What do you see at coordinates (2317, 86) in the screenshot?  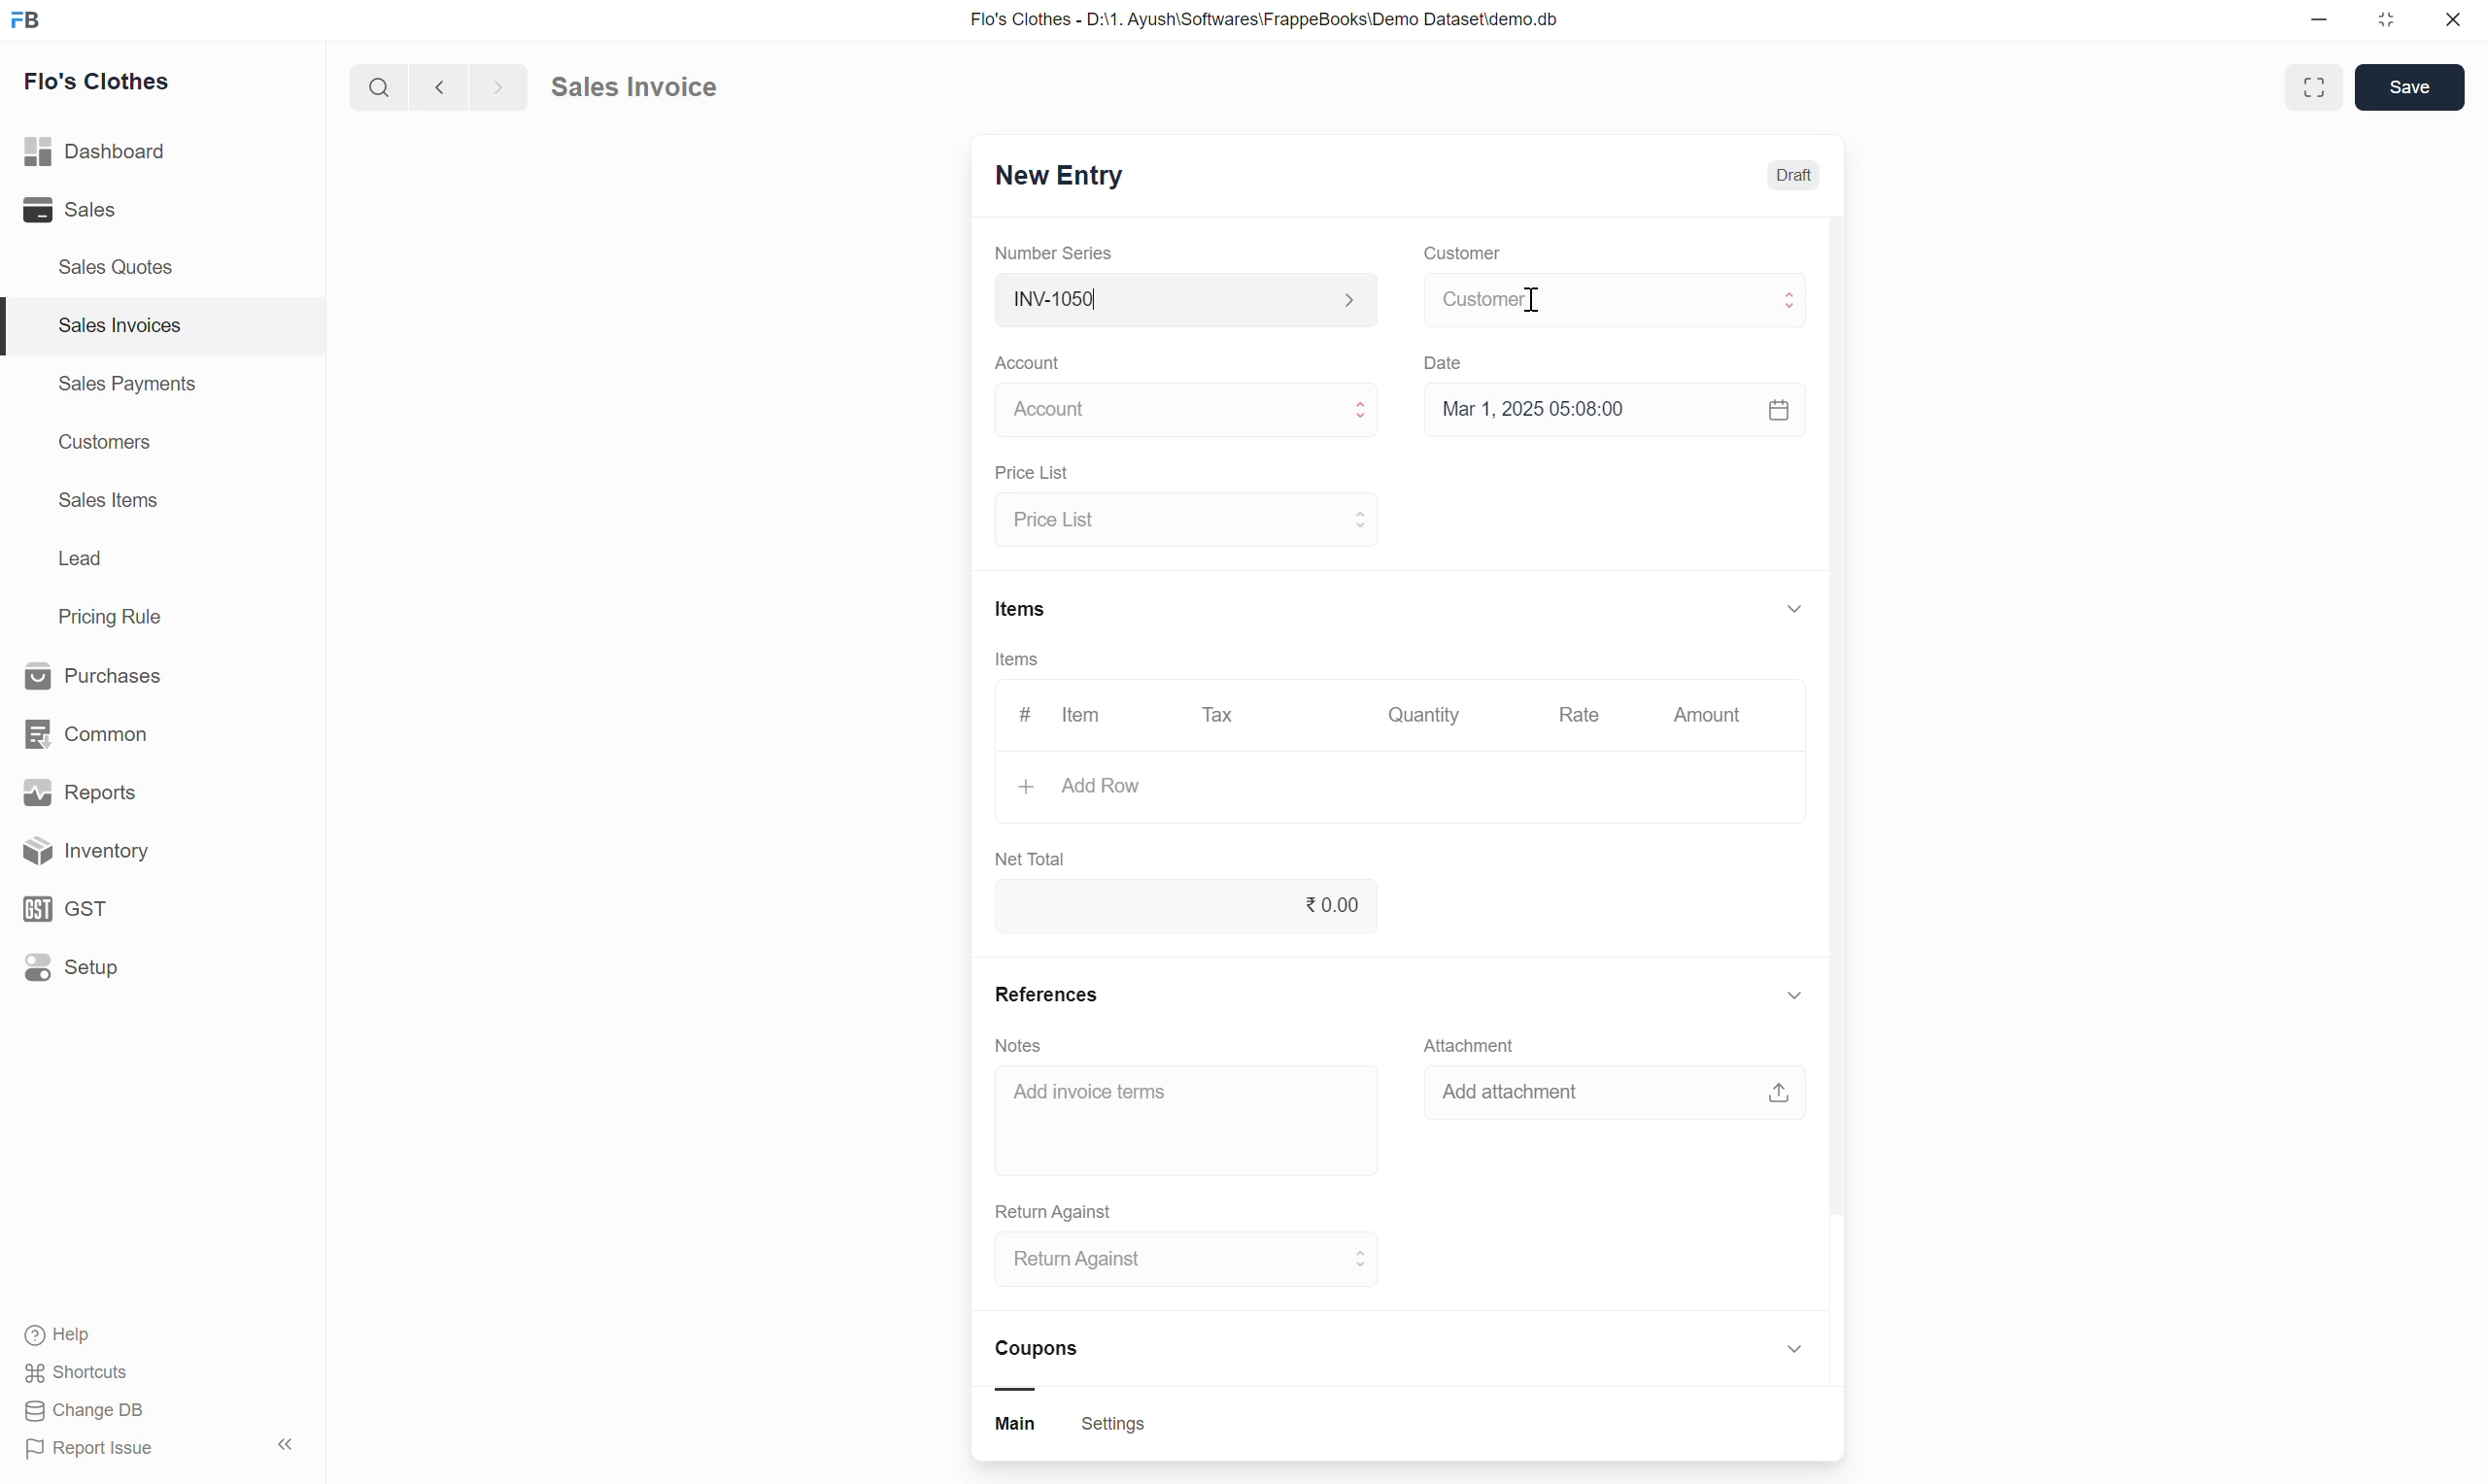 I see `full screen` at bounding box center [2317, 86].